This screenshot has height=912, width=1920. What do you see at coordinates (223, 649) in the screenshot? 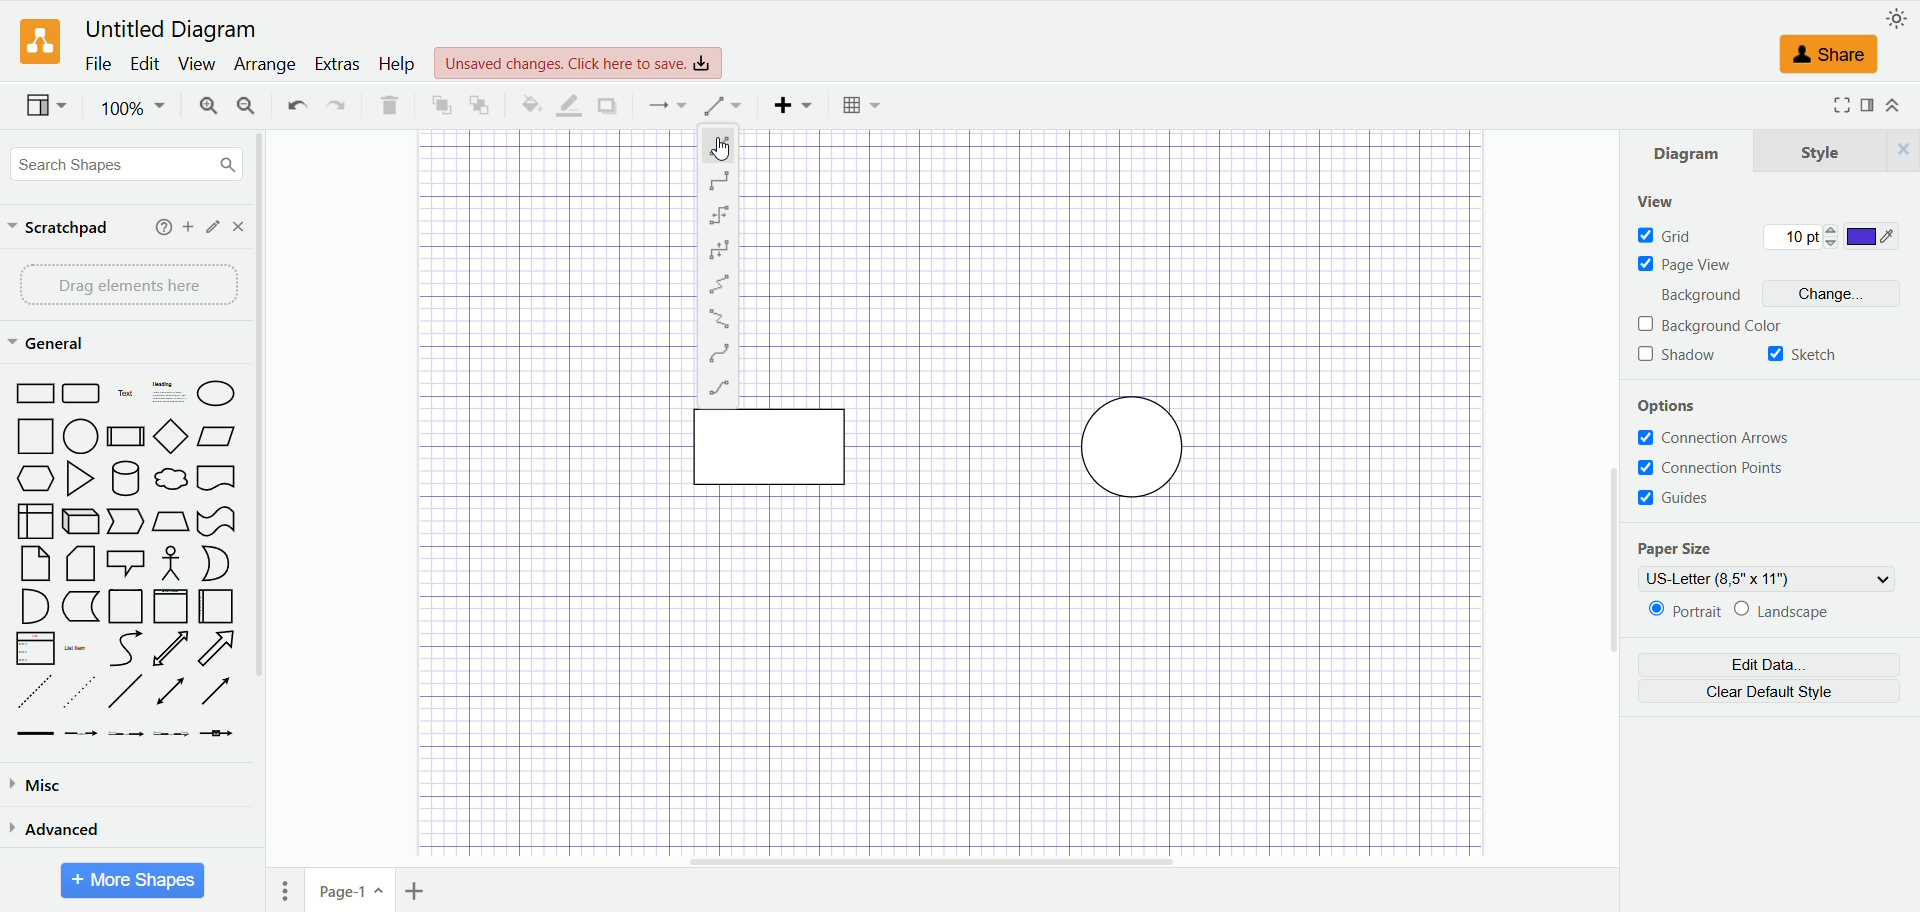
I see `Arrow` at bounding box center [223, 649].